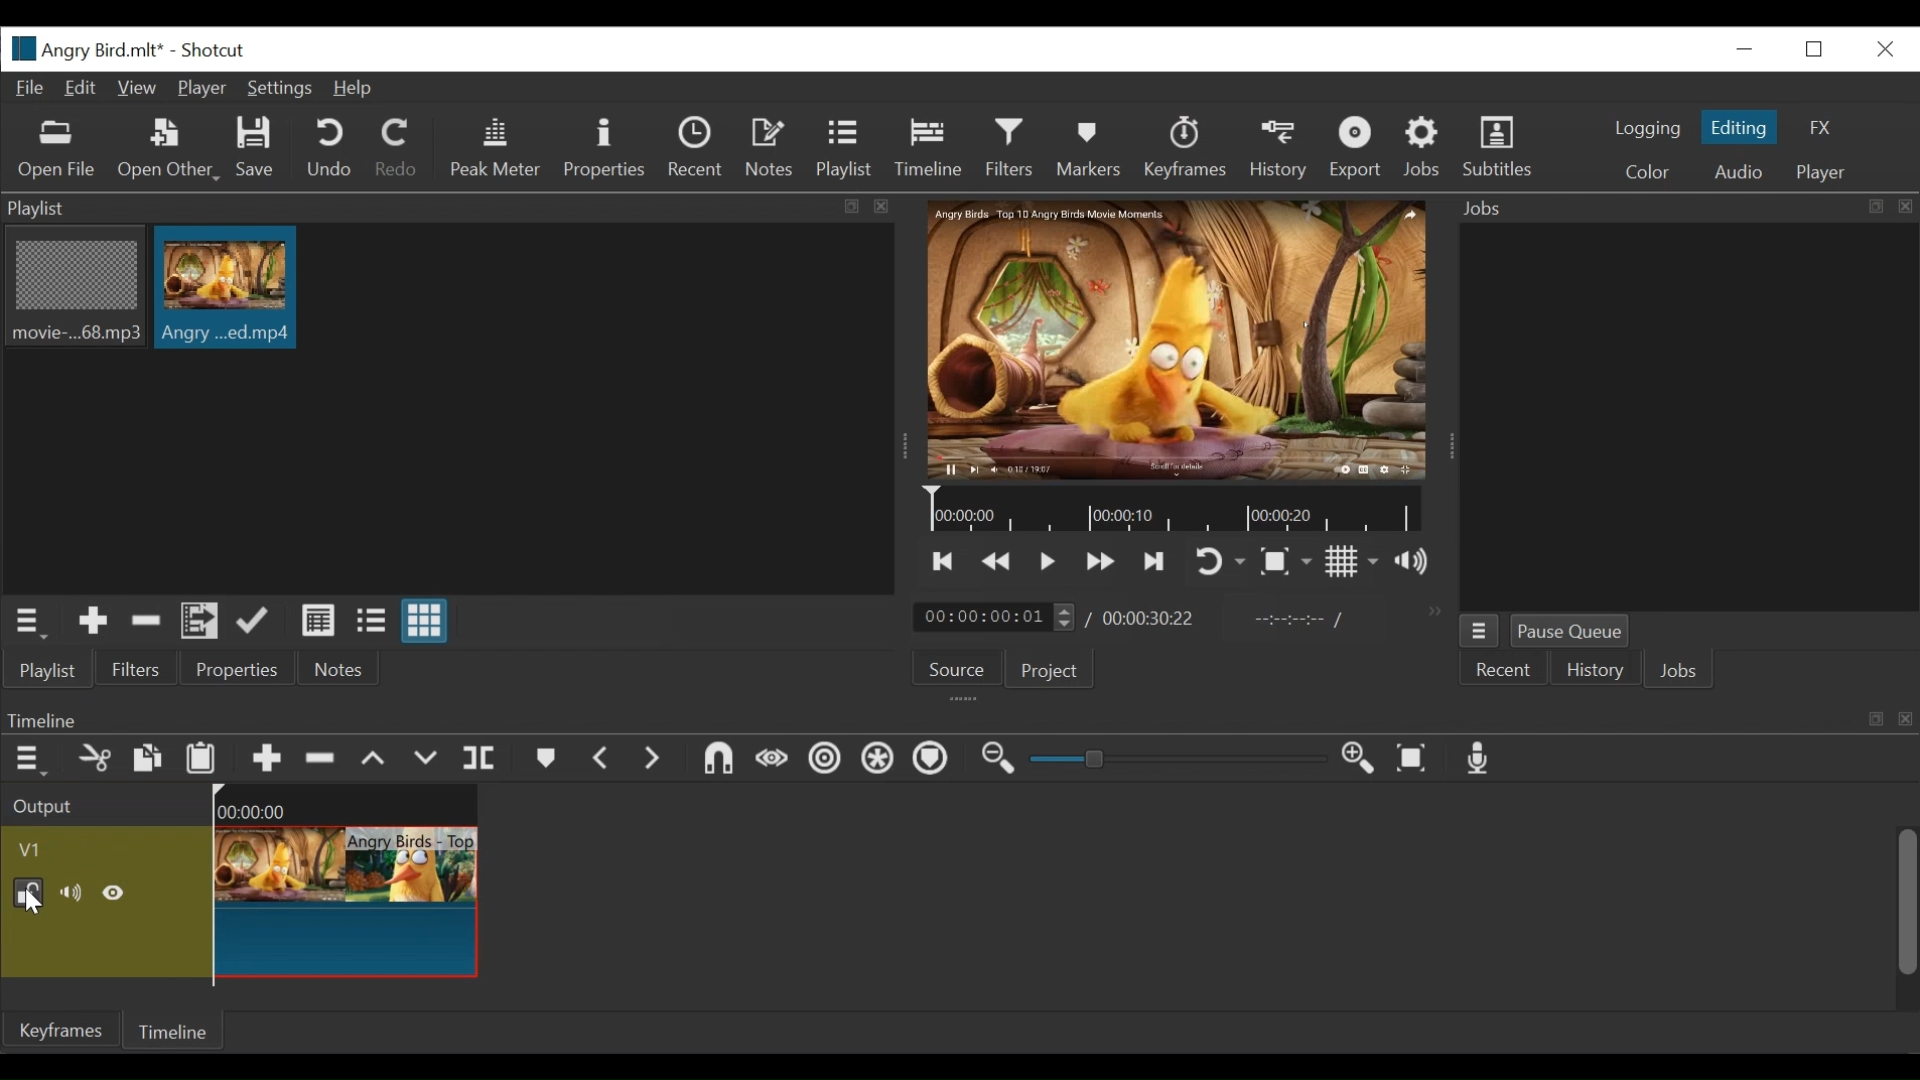 The width and height of the screenshot is (1920, 1080). Describe the element at coordinates (1425, 148) in the screenshot. I see `Jobs` at that location.